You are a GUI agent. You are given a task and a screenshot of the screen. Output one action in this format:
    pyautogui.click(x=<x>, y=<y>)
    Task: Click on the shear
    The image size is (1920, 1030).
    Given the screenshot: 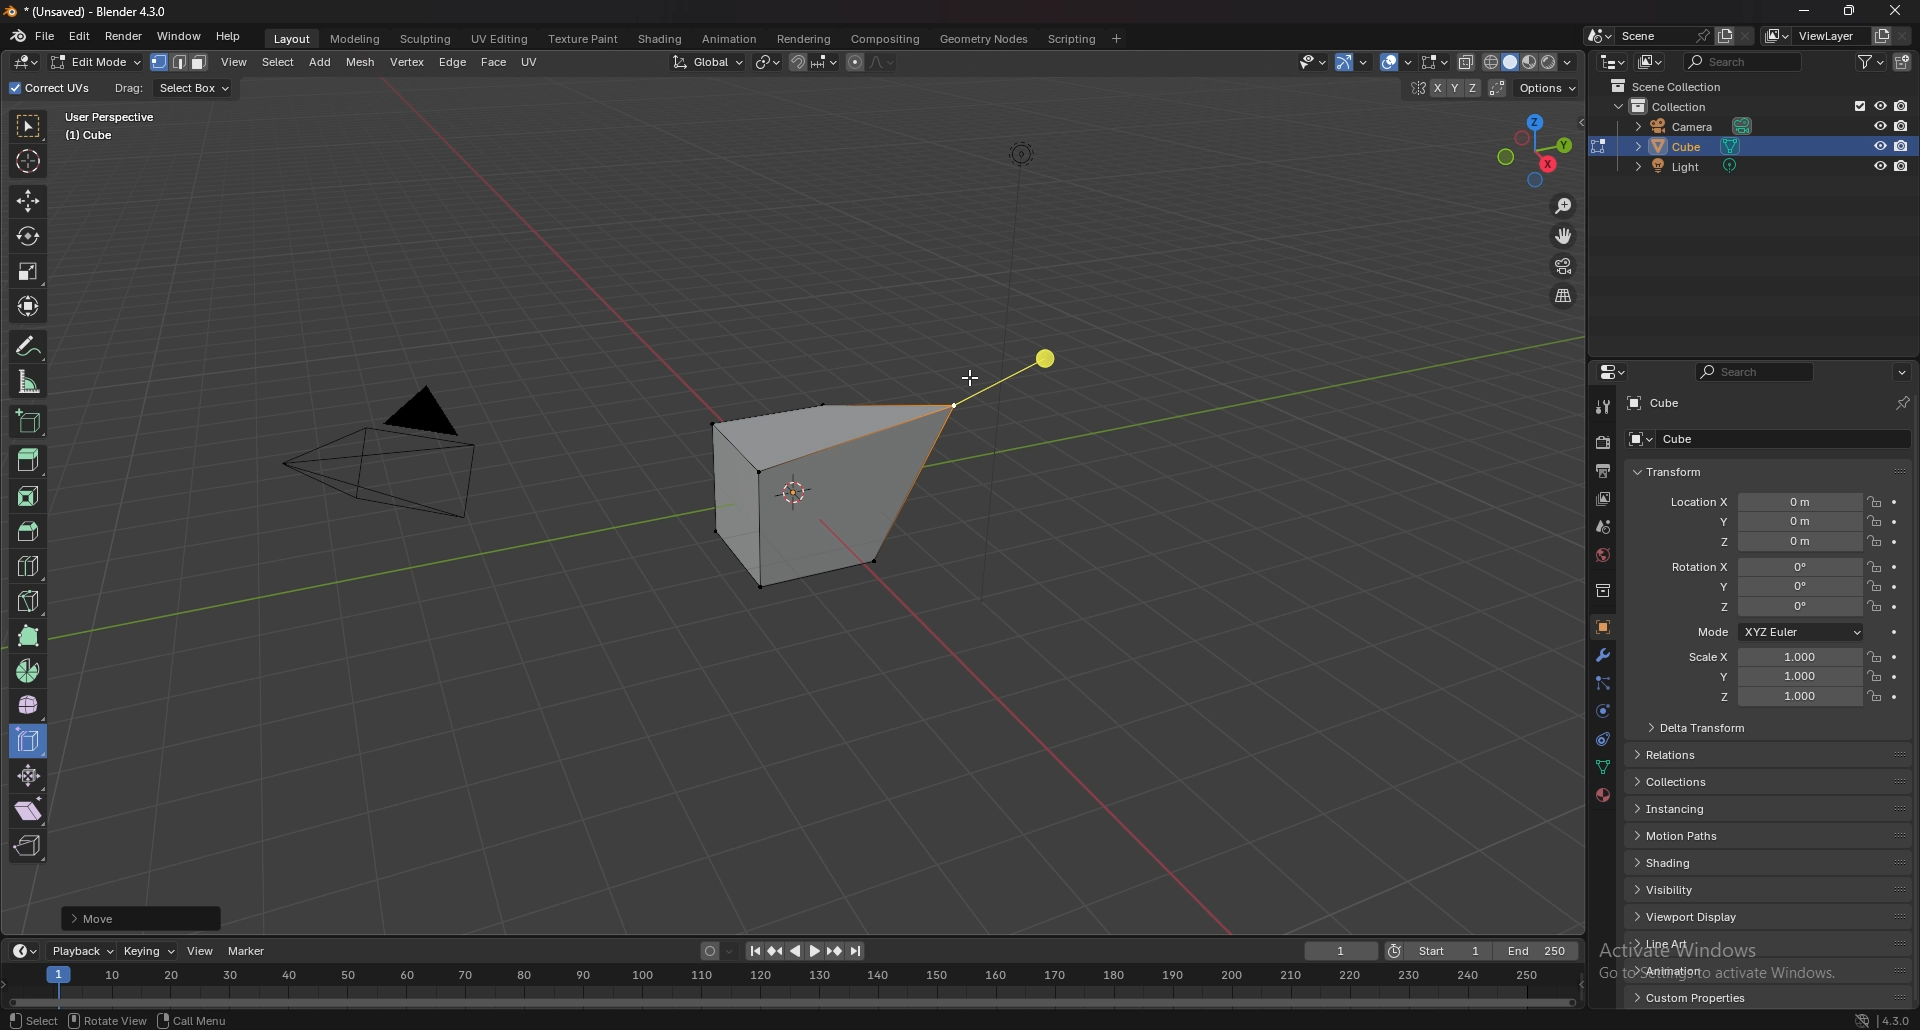 What is the action you would take?
    pyautogui.click(x=28, y=809)
    